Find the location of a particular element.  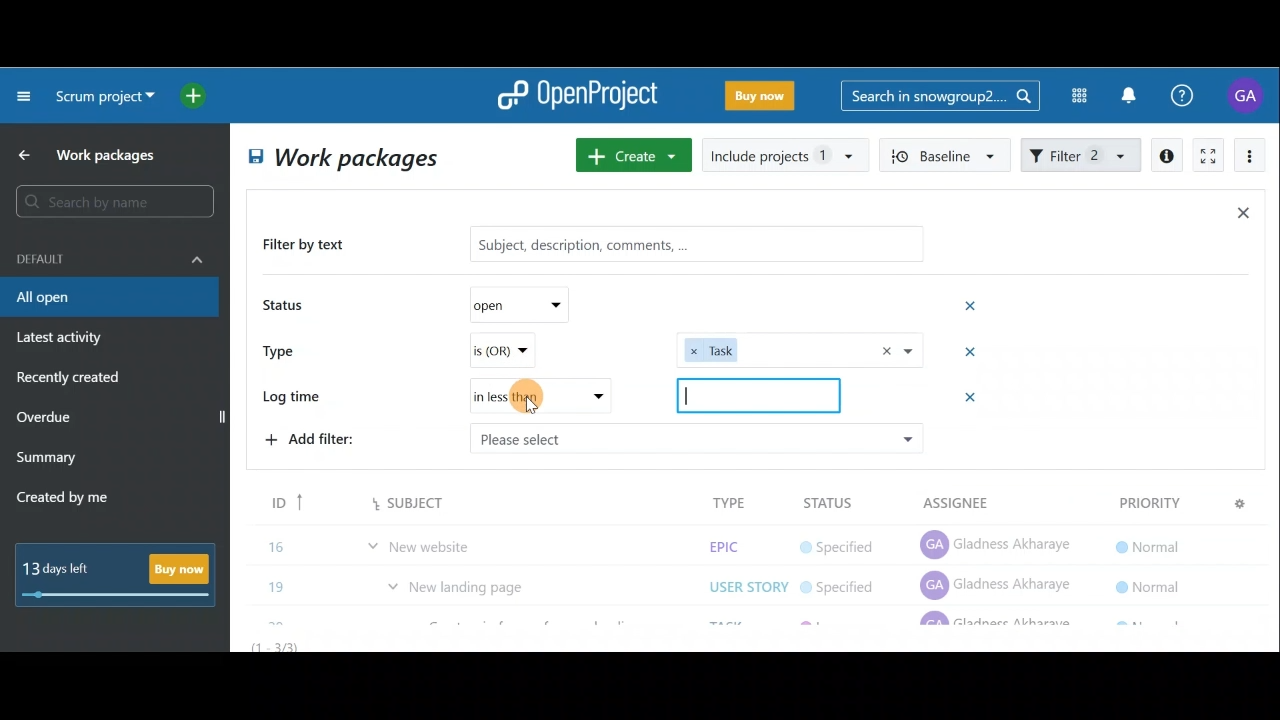

user story is located at coordinates (748, 542).